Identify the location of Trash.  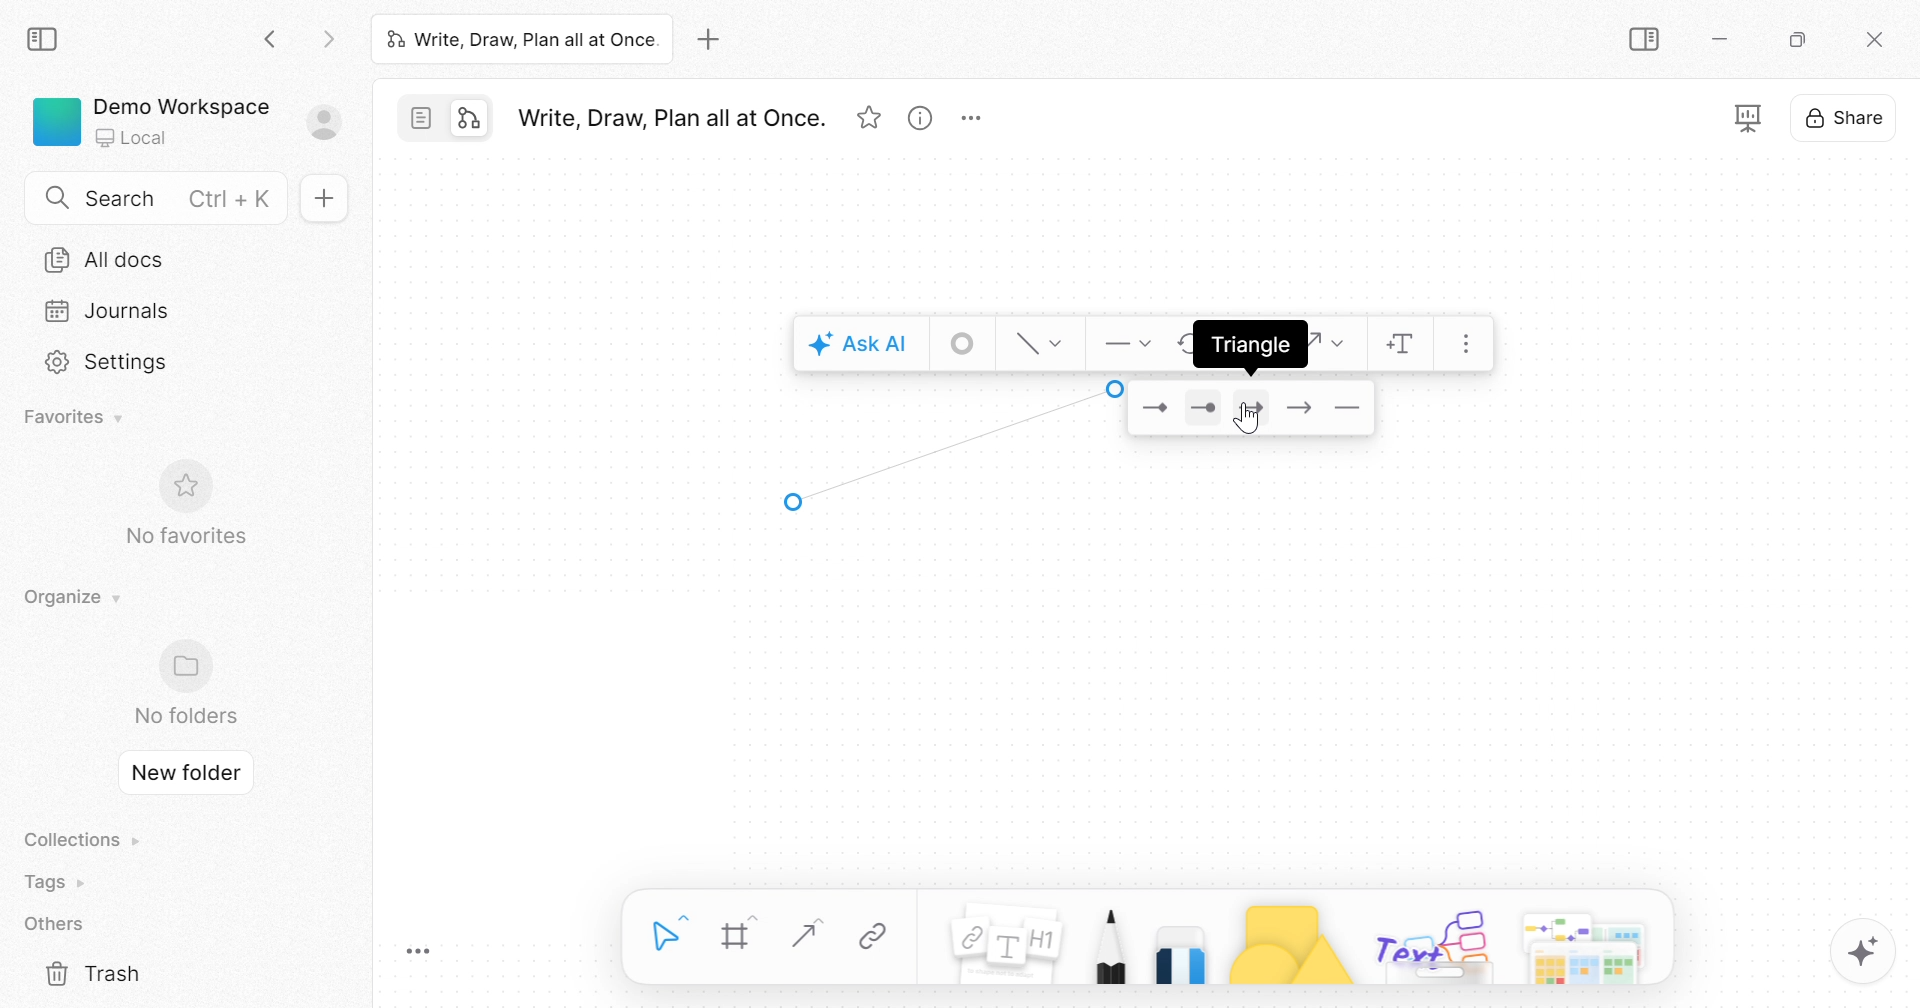
(96, 975).